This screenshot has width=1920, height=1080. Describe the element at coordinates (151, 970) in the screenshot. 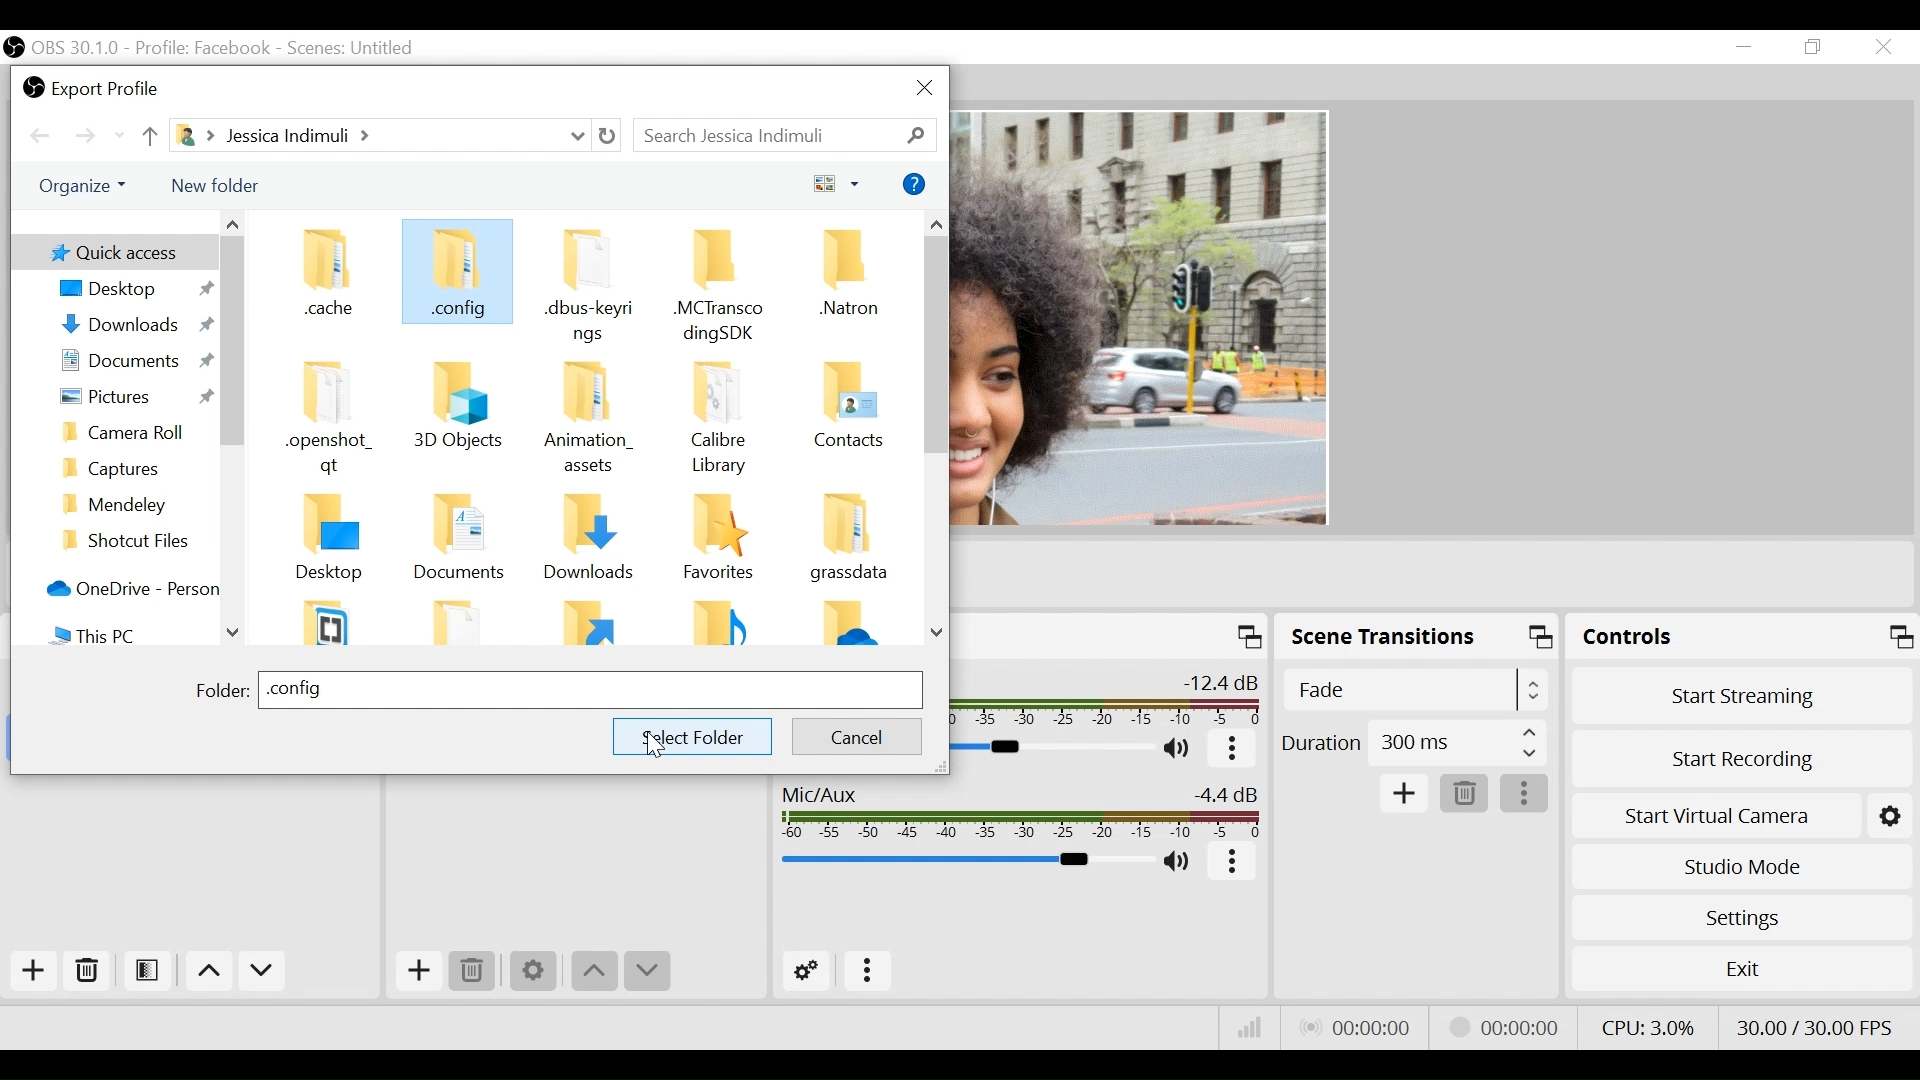

I see `Open Filter Source` at that location.